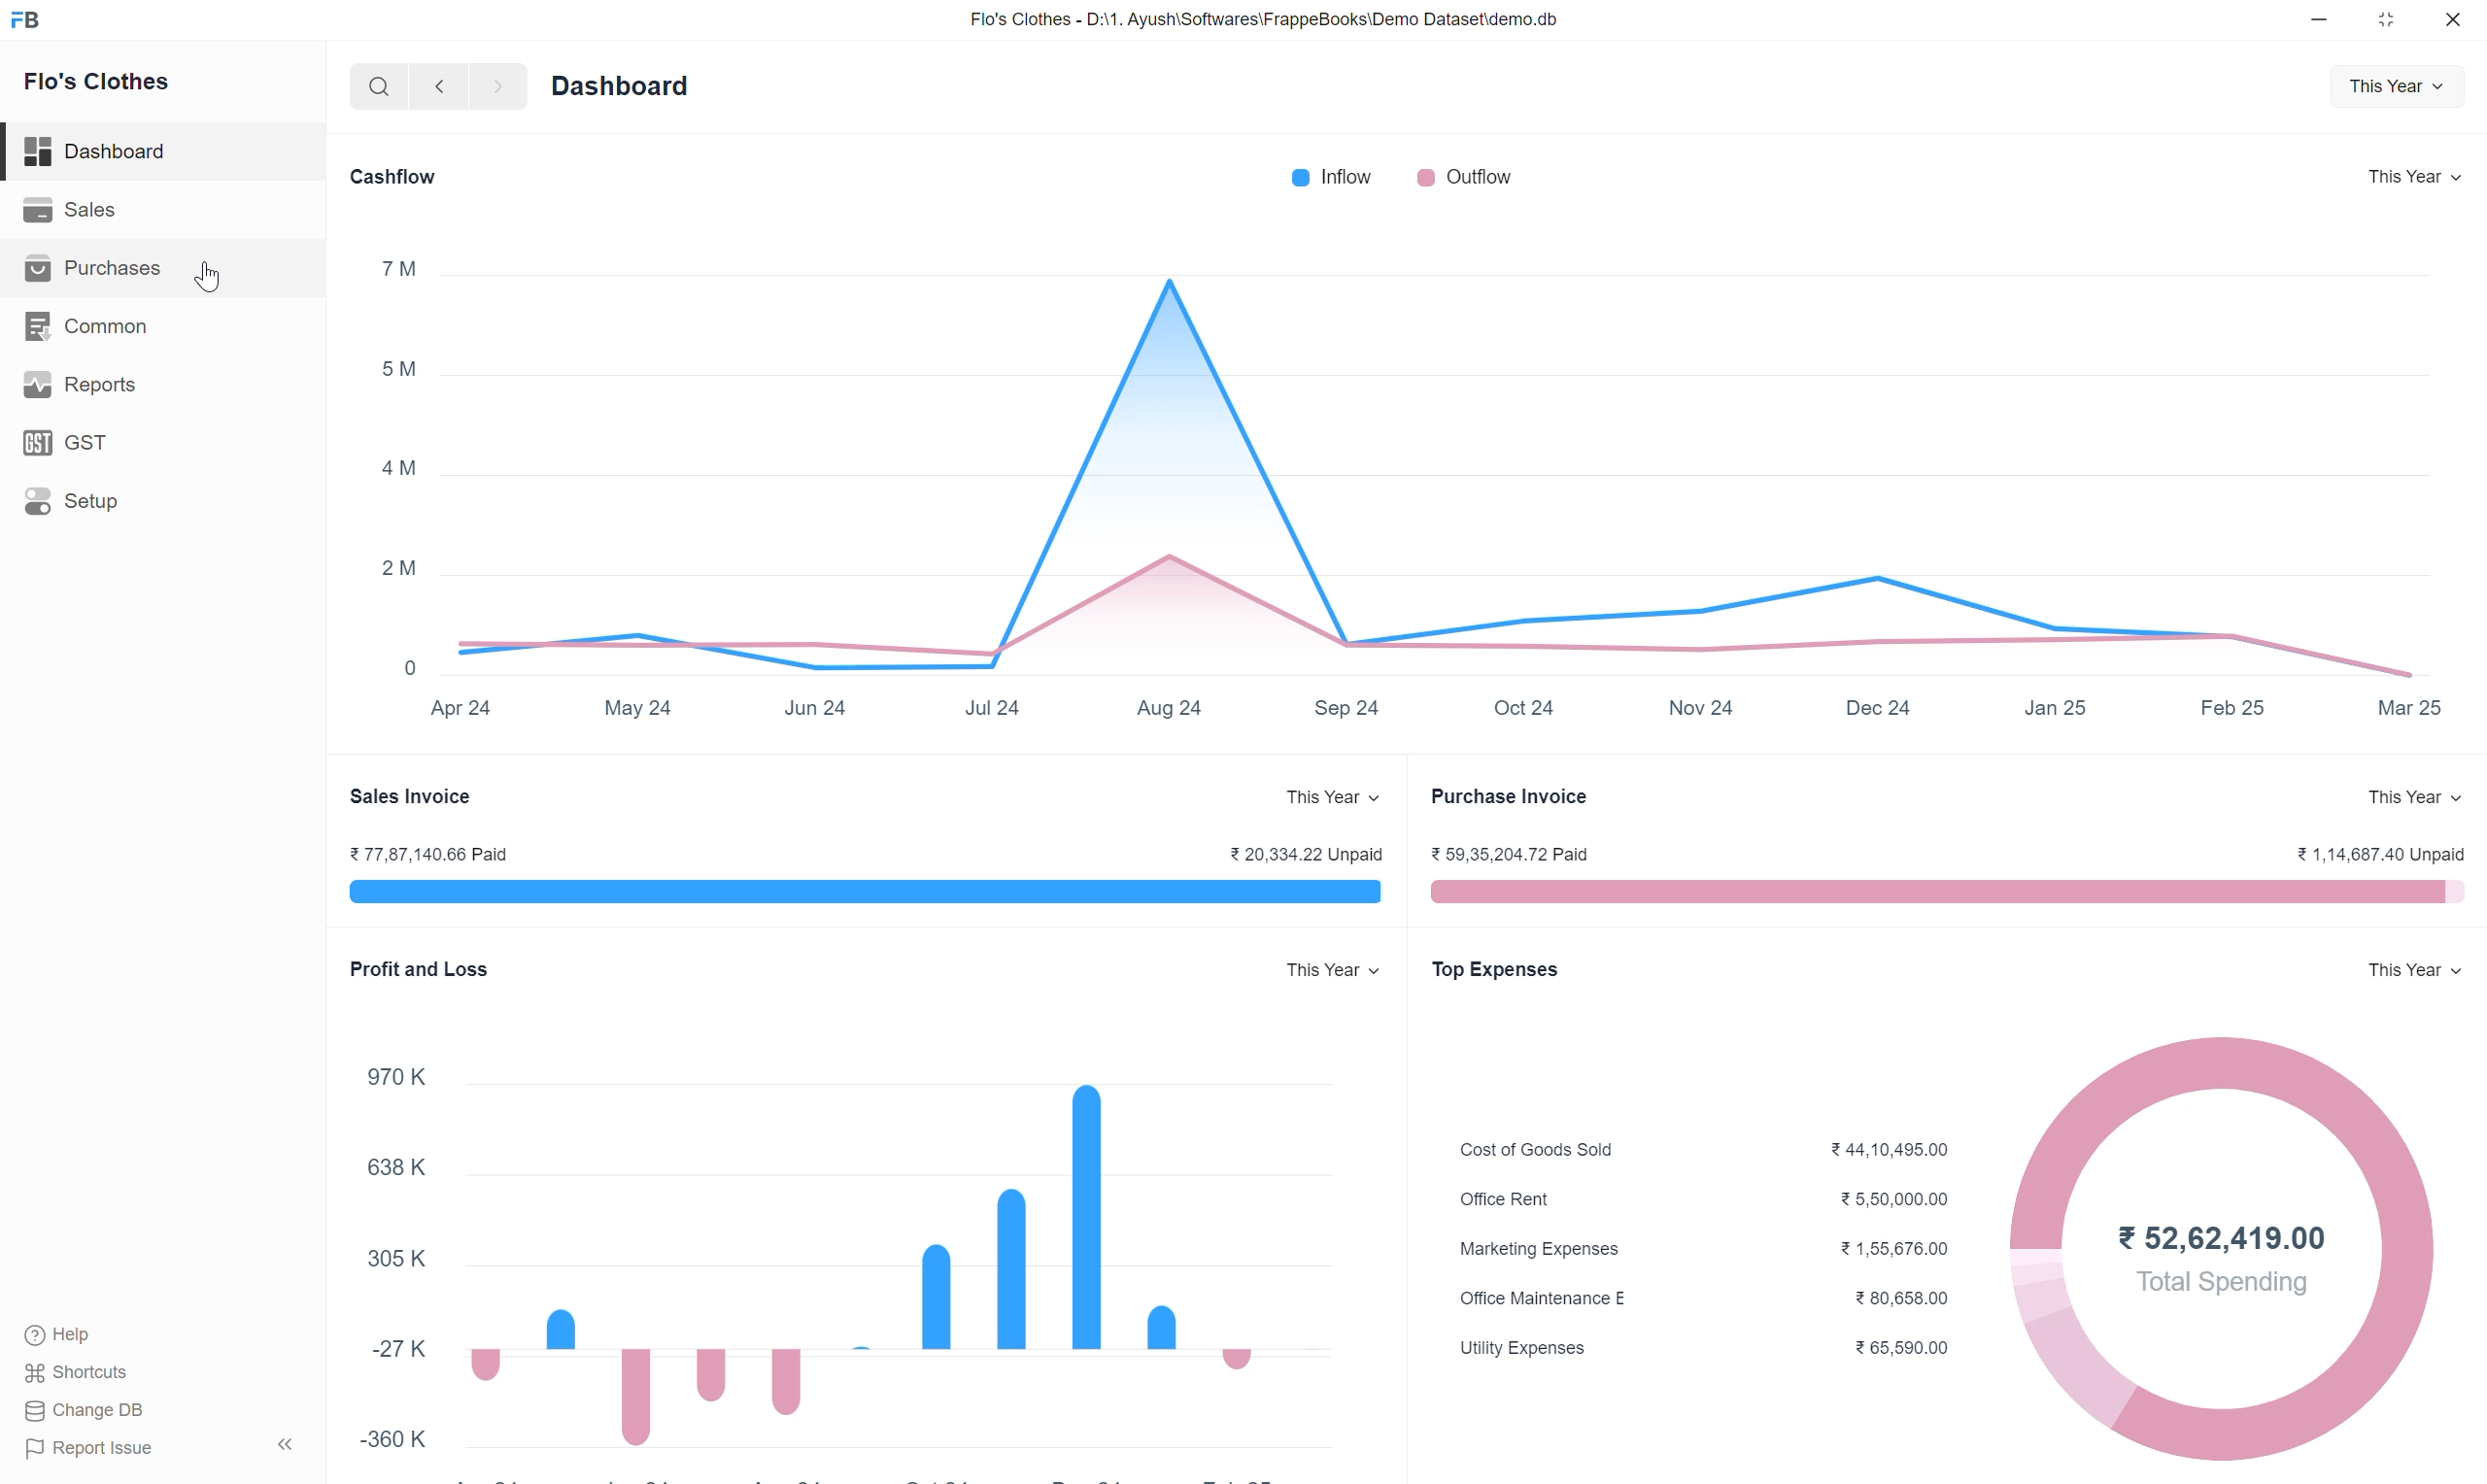 Image resolution: width=2487 pixels, height=1484 pixels. What do you see at coordinates (1895, 1199) in the screenshot?
I see `5,50,000.00` at bounding box center [1895, 1199].